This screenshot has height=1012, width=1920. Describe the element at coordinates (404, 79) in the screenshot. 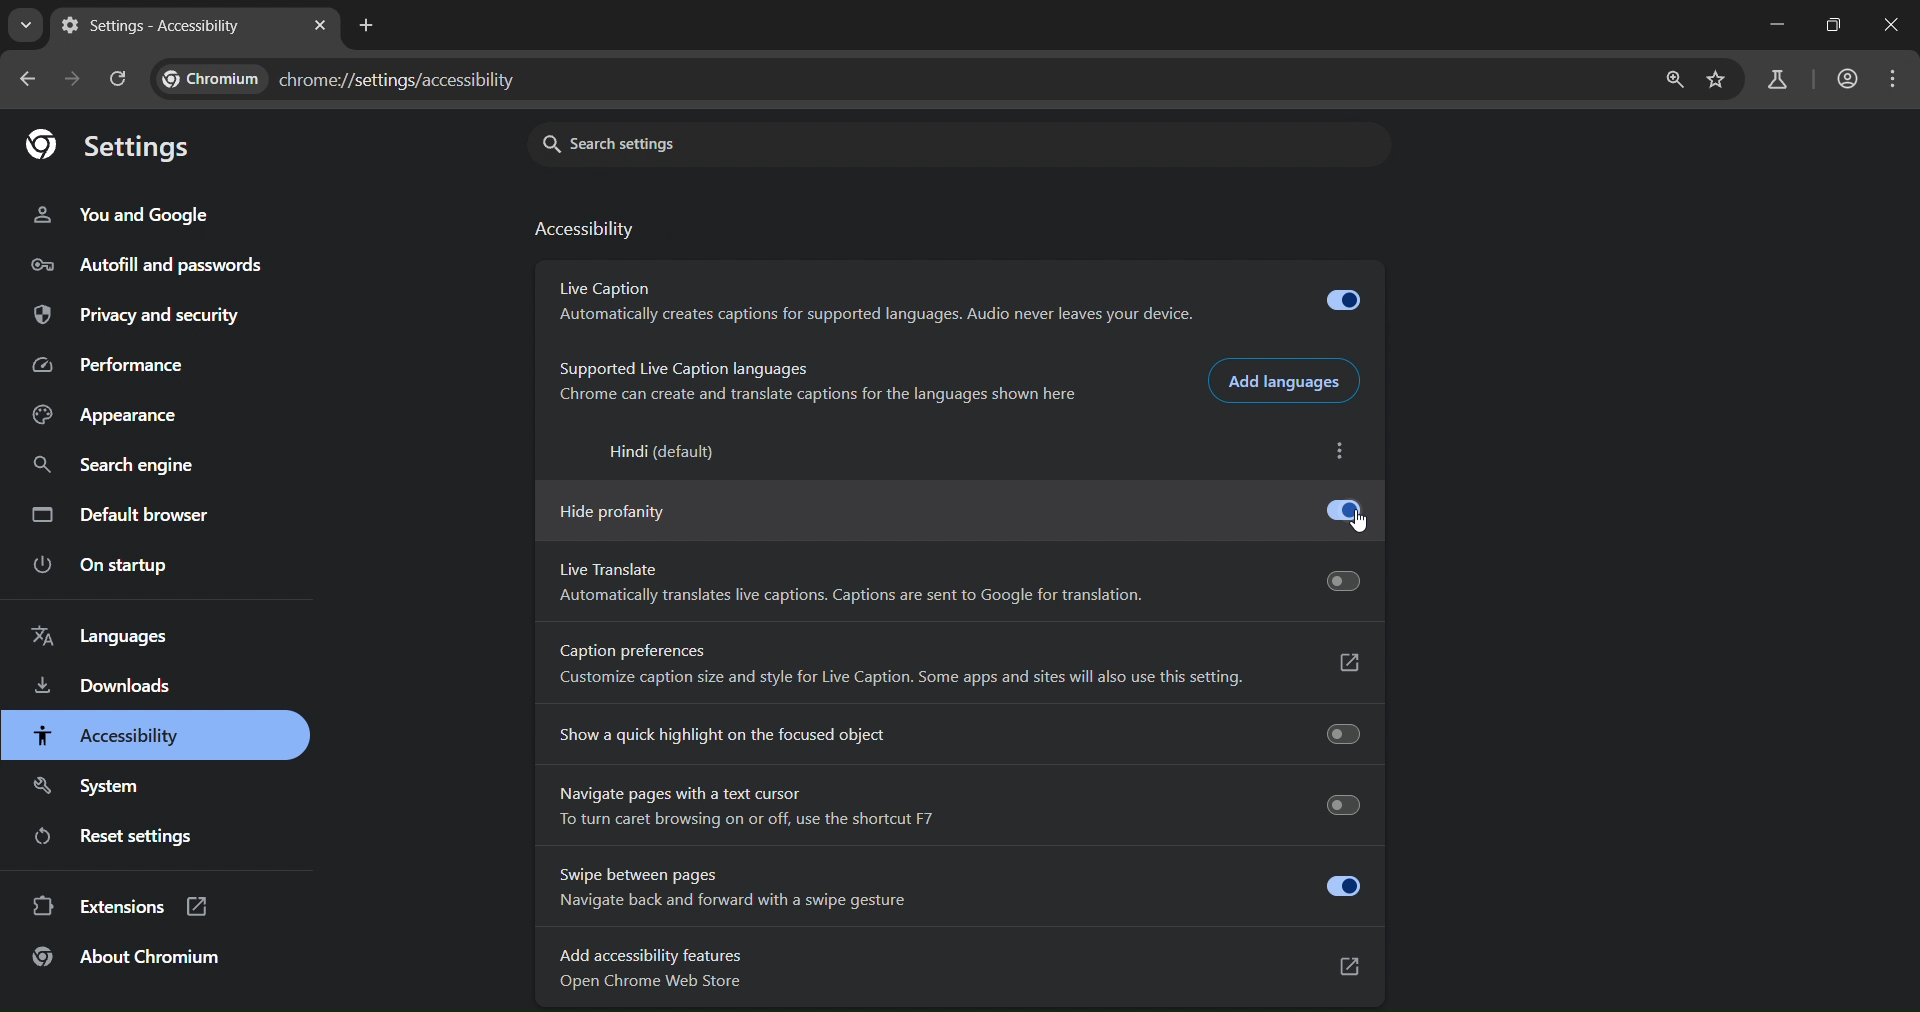

I see `chrome://settings/accessibility` at that location.